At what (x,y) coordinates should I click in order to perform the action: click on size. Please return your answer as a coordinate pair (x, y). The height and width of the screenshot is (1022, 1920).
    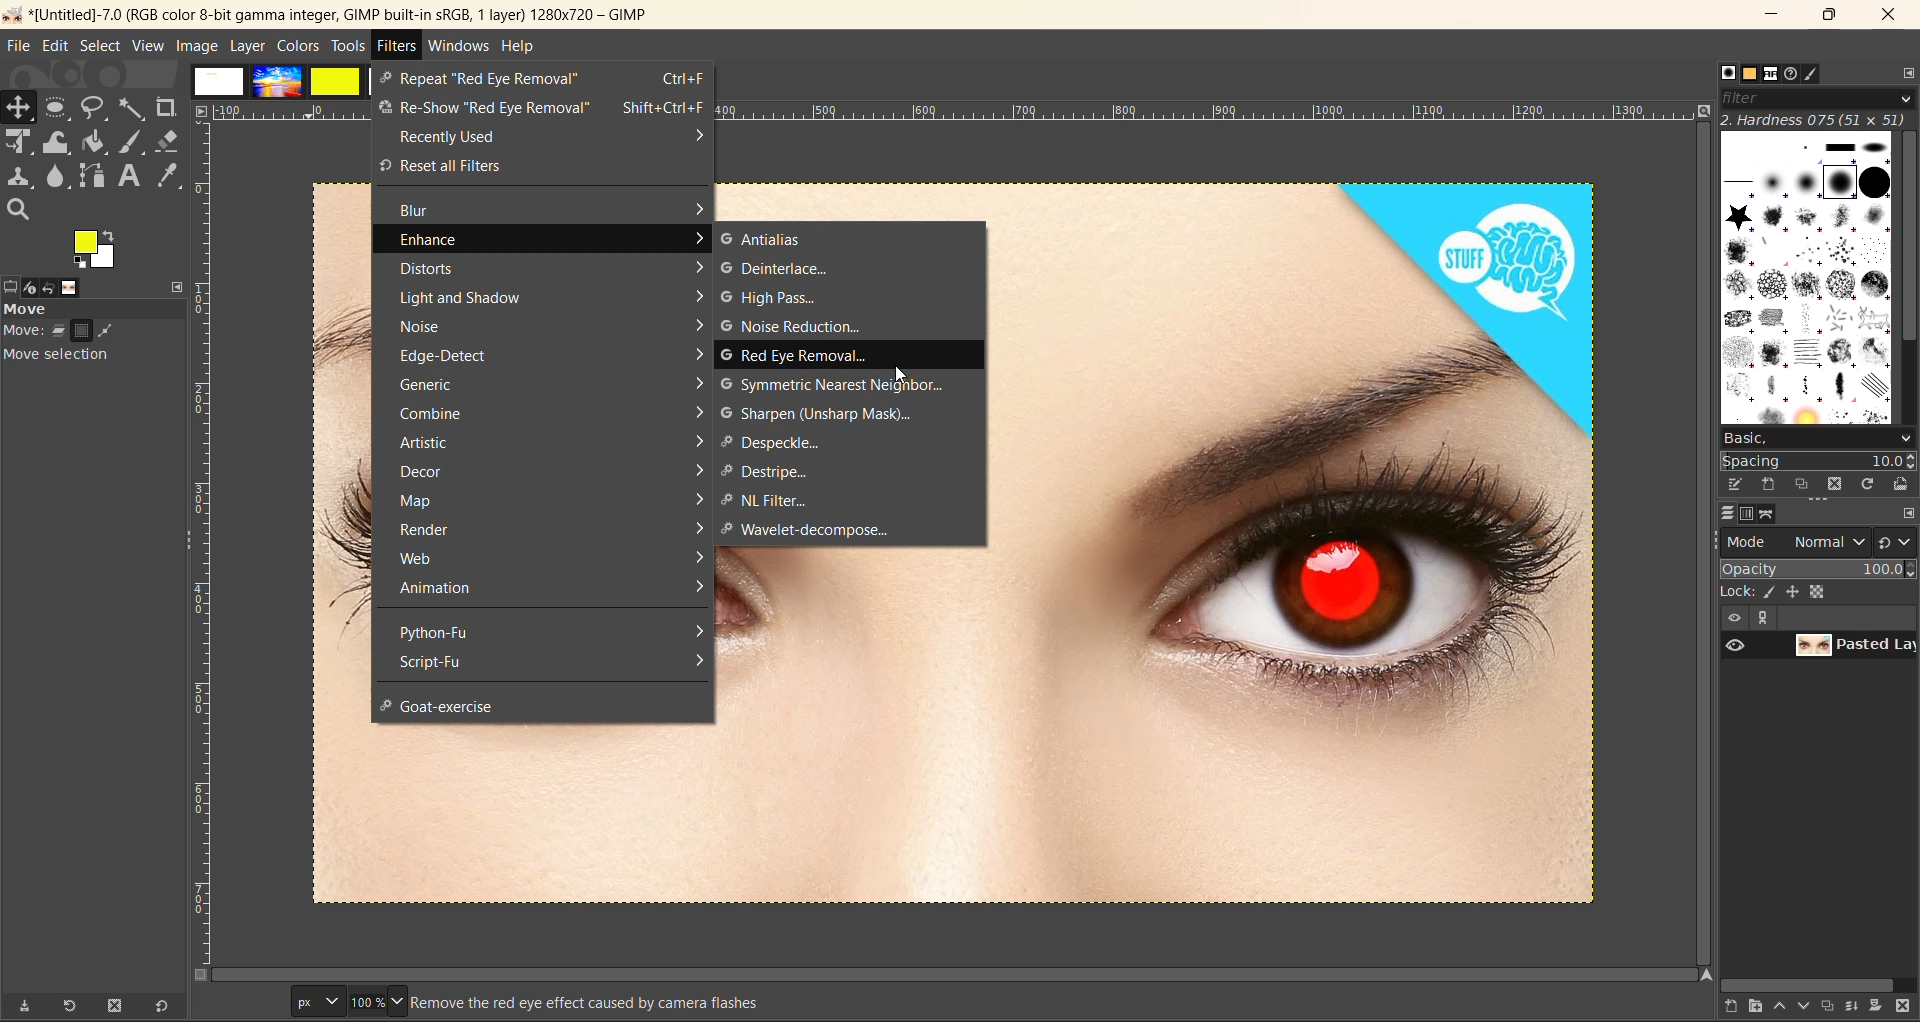
    Looking at the image, I should click on (347, 1001).